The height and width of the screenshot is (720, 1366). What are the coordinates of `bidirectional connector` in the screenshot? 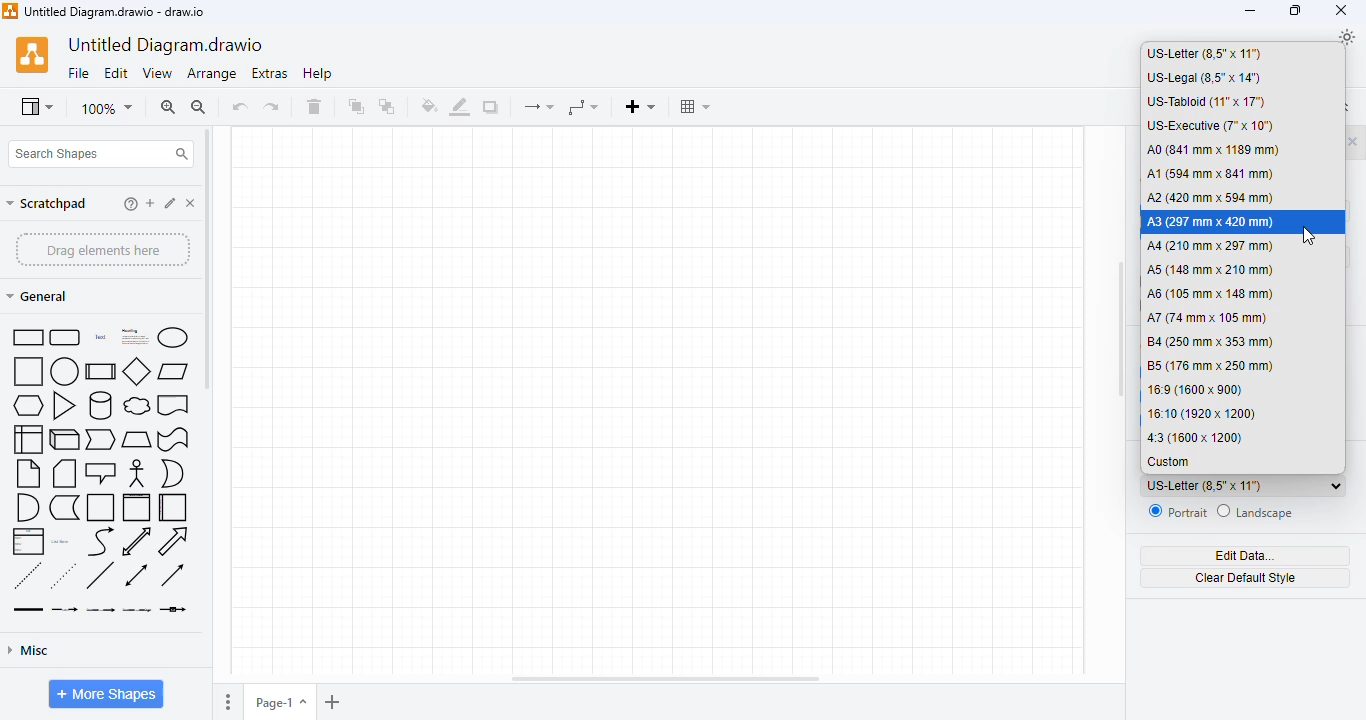 It's located at (136, 575).